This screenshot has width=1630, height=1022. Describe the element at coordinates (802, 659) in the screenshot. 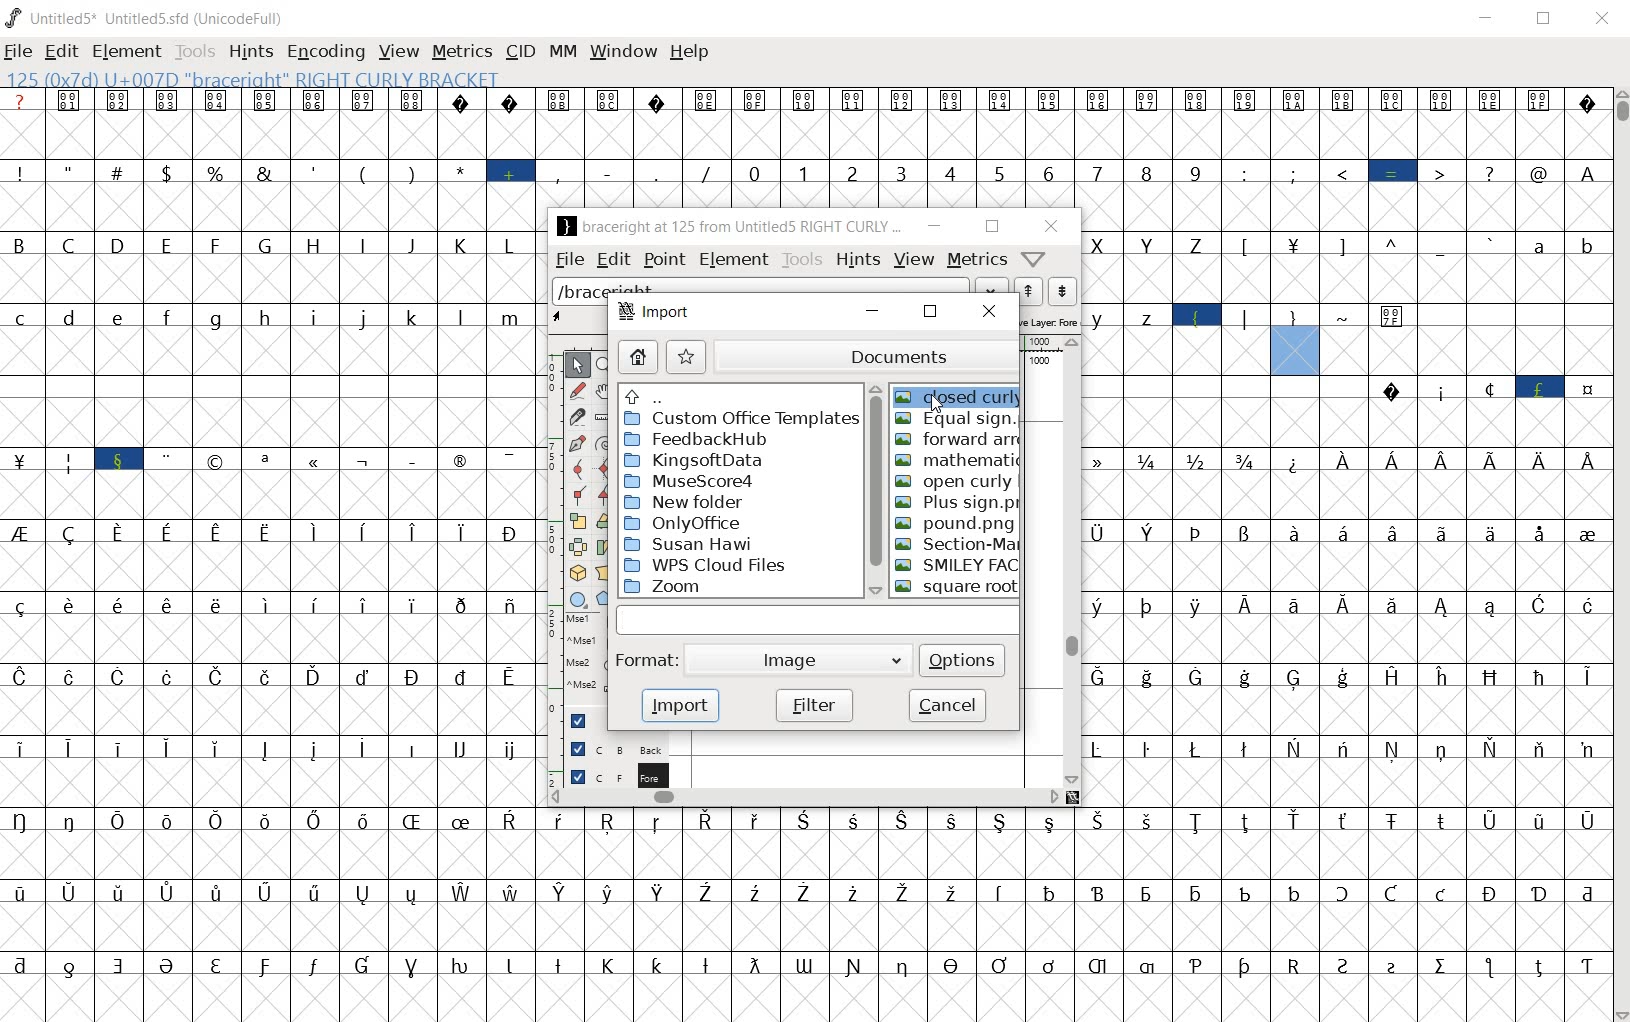

I see `image` at that location.